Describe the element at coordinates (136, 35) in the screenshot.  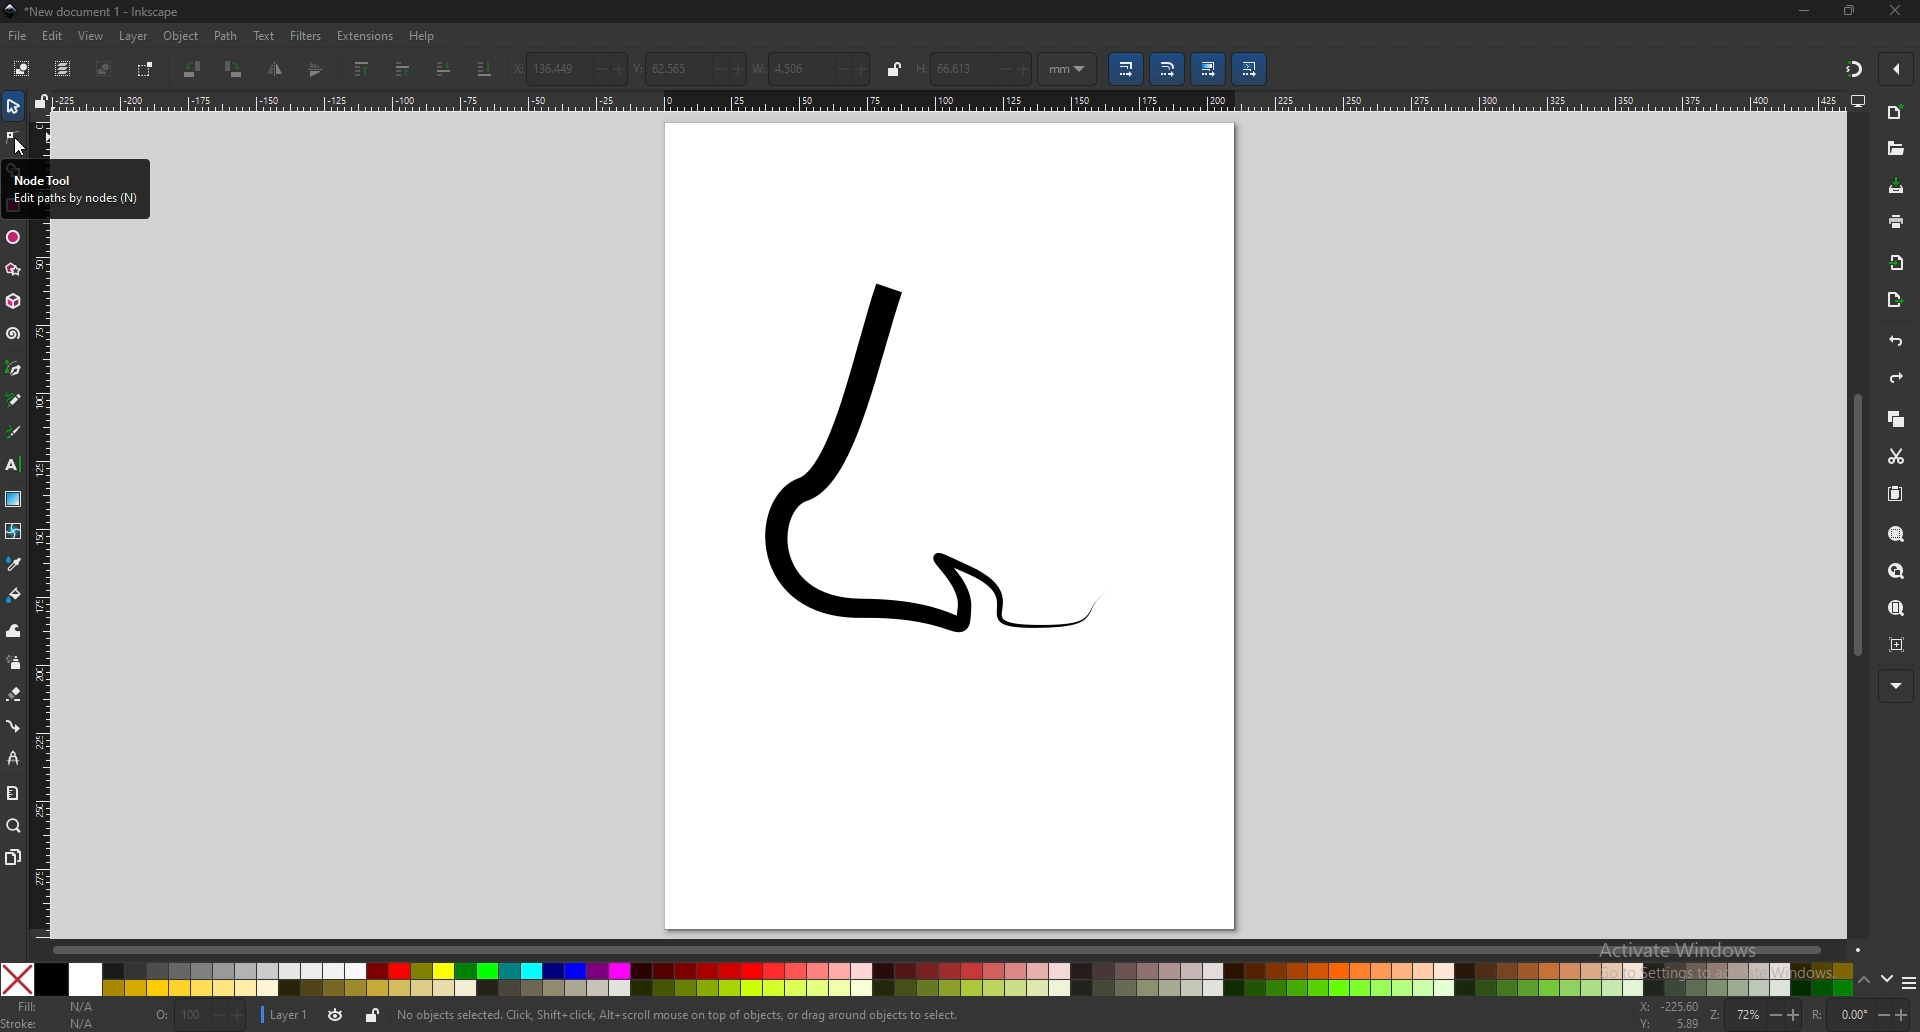
I see `layer` at that location.